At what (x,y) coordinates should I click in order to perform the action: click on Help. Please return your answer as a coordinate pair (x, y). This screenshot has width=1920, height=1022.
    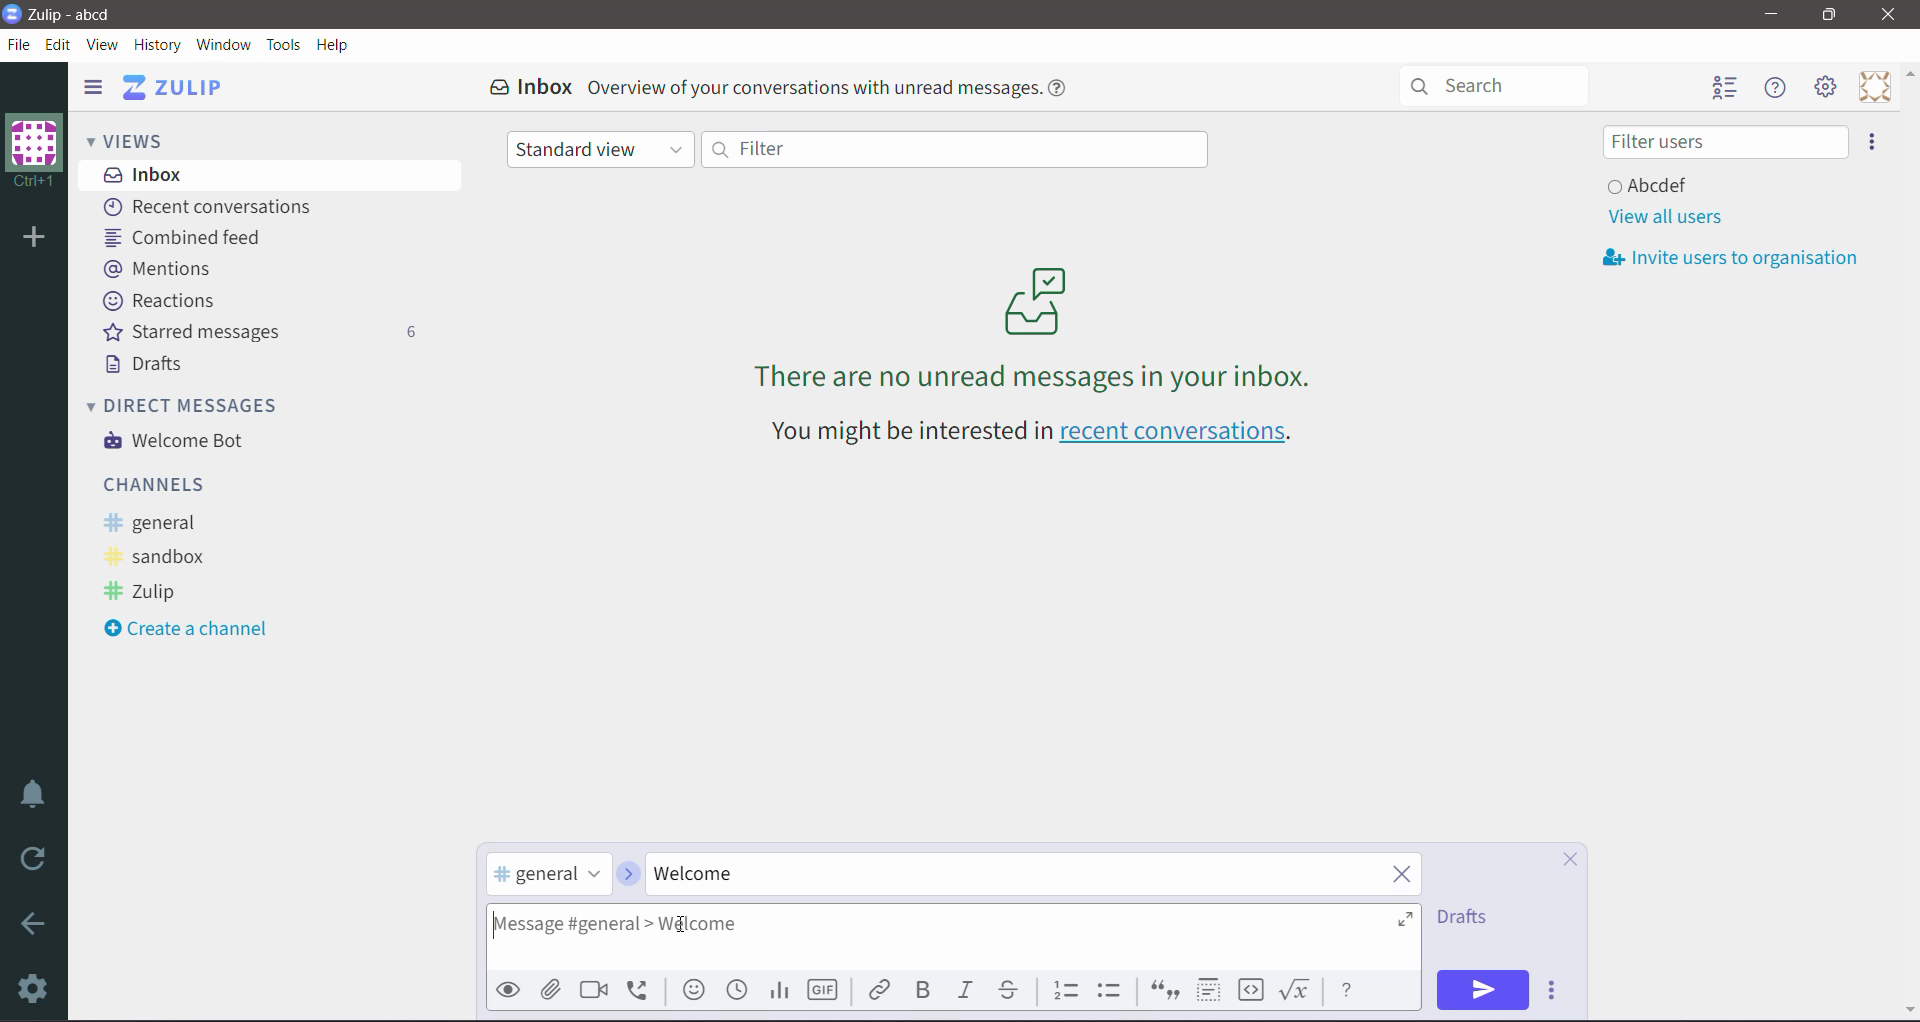
    Looking at the image, I should click on (333, 45).